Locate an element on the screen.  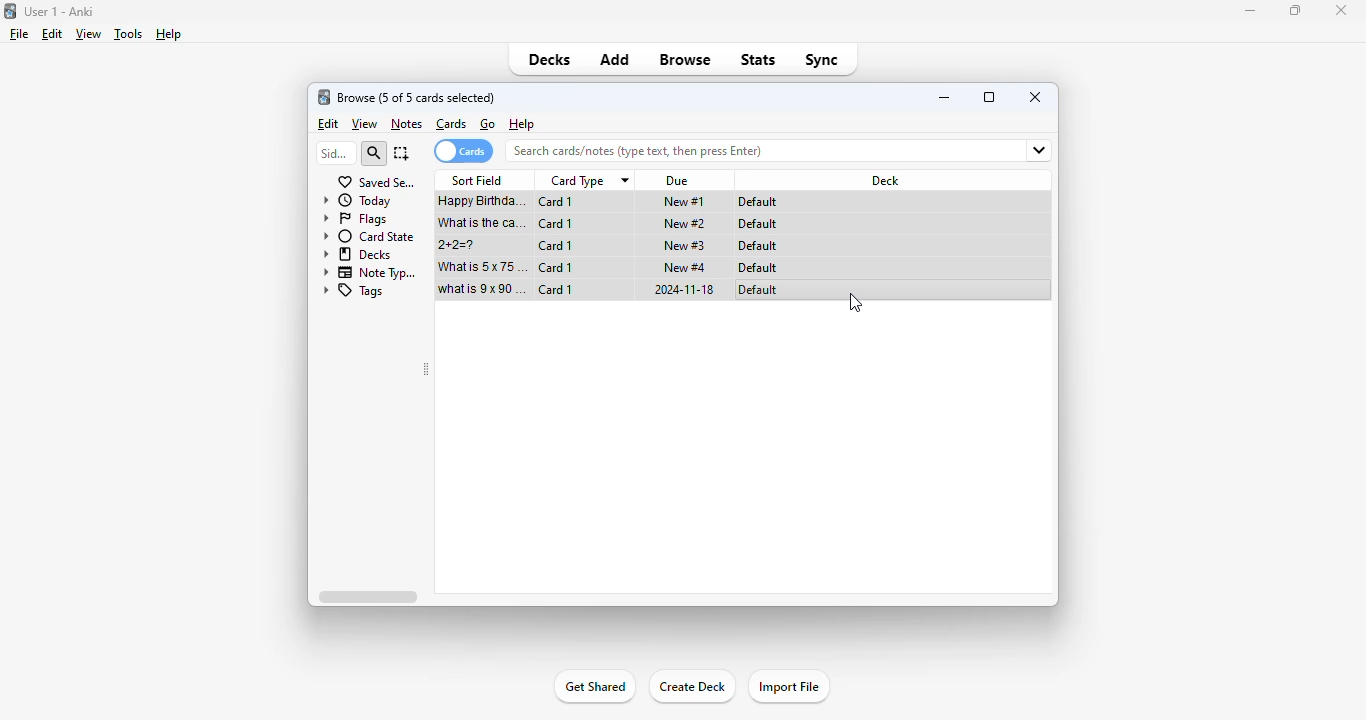
drag to is located at coordinates (856, 303).